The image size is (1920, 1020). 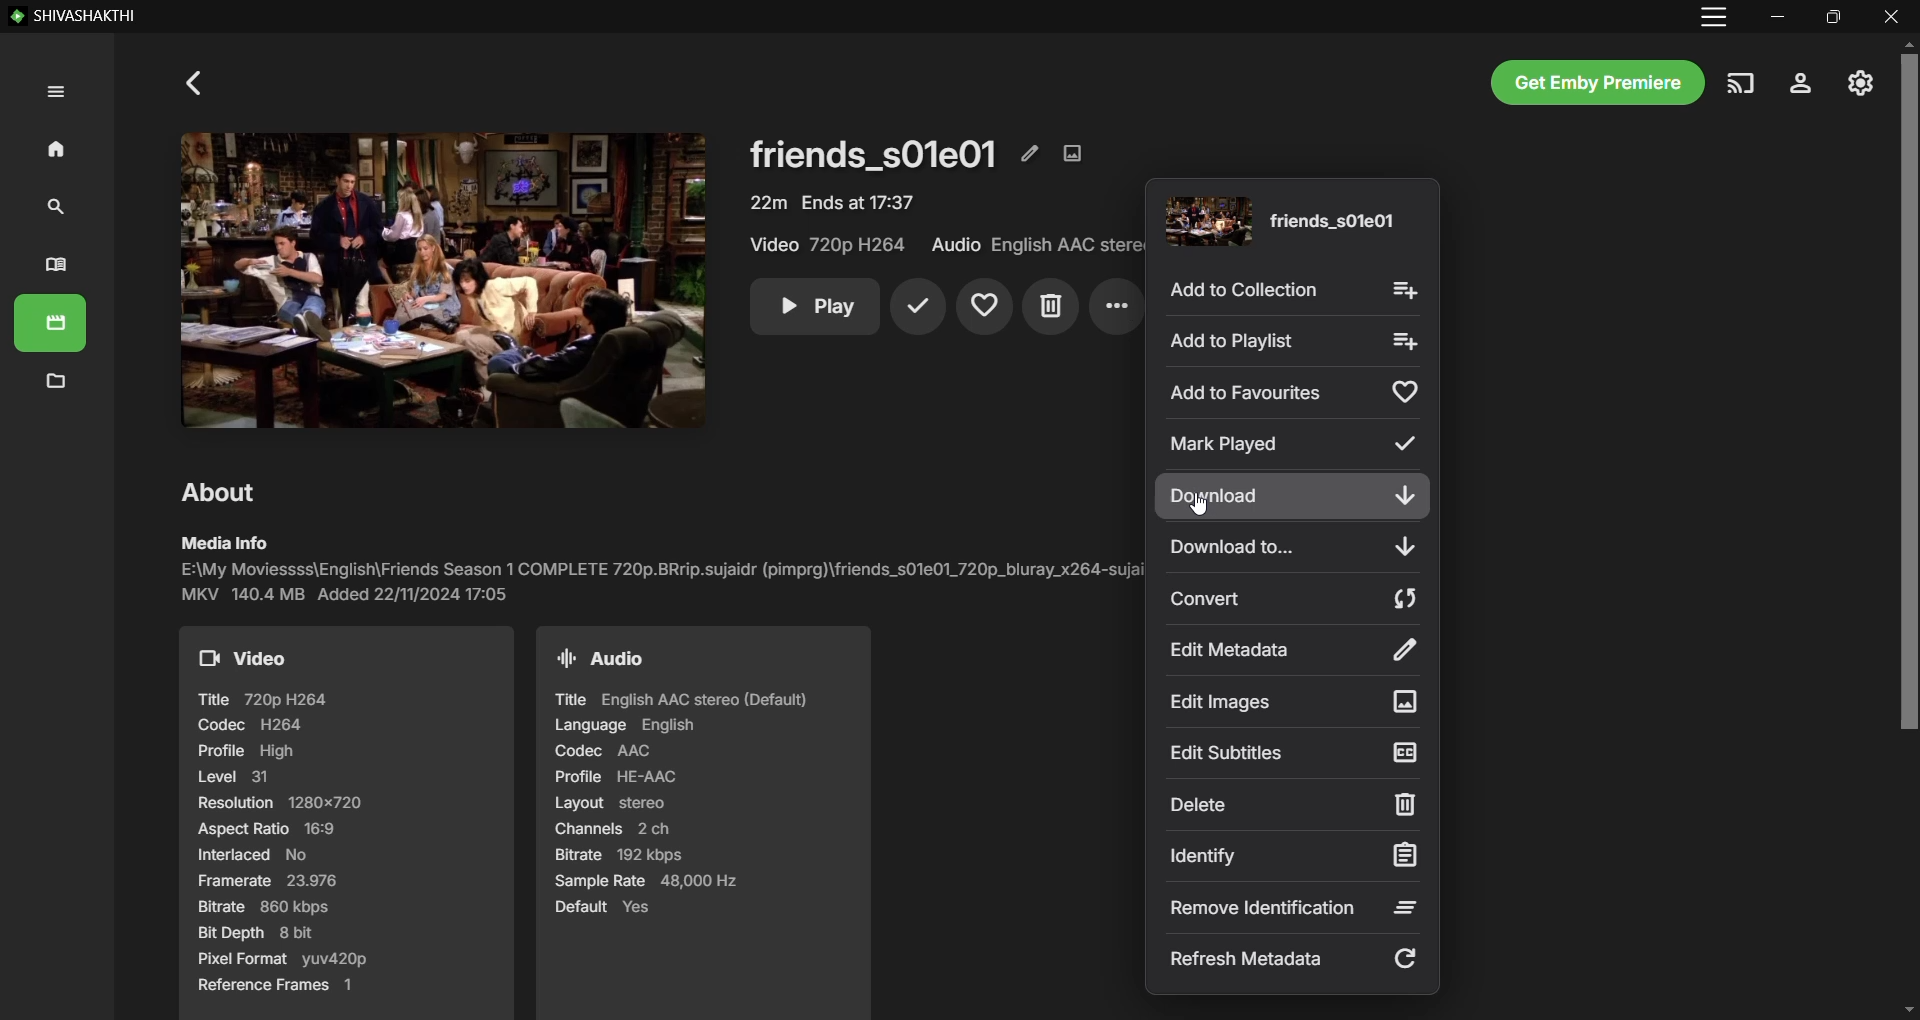 What do you see at coordinates (1114, 307) in the screenshot?
I see `More` at bounding box center [1114, 307].